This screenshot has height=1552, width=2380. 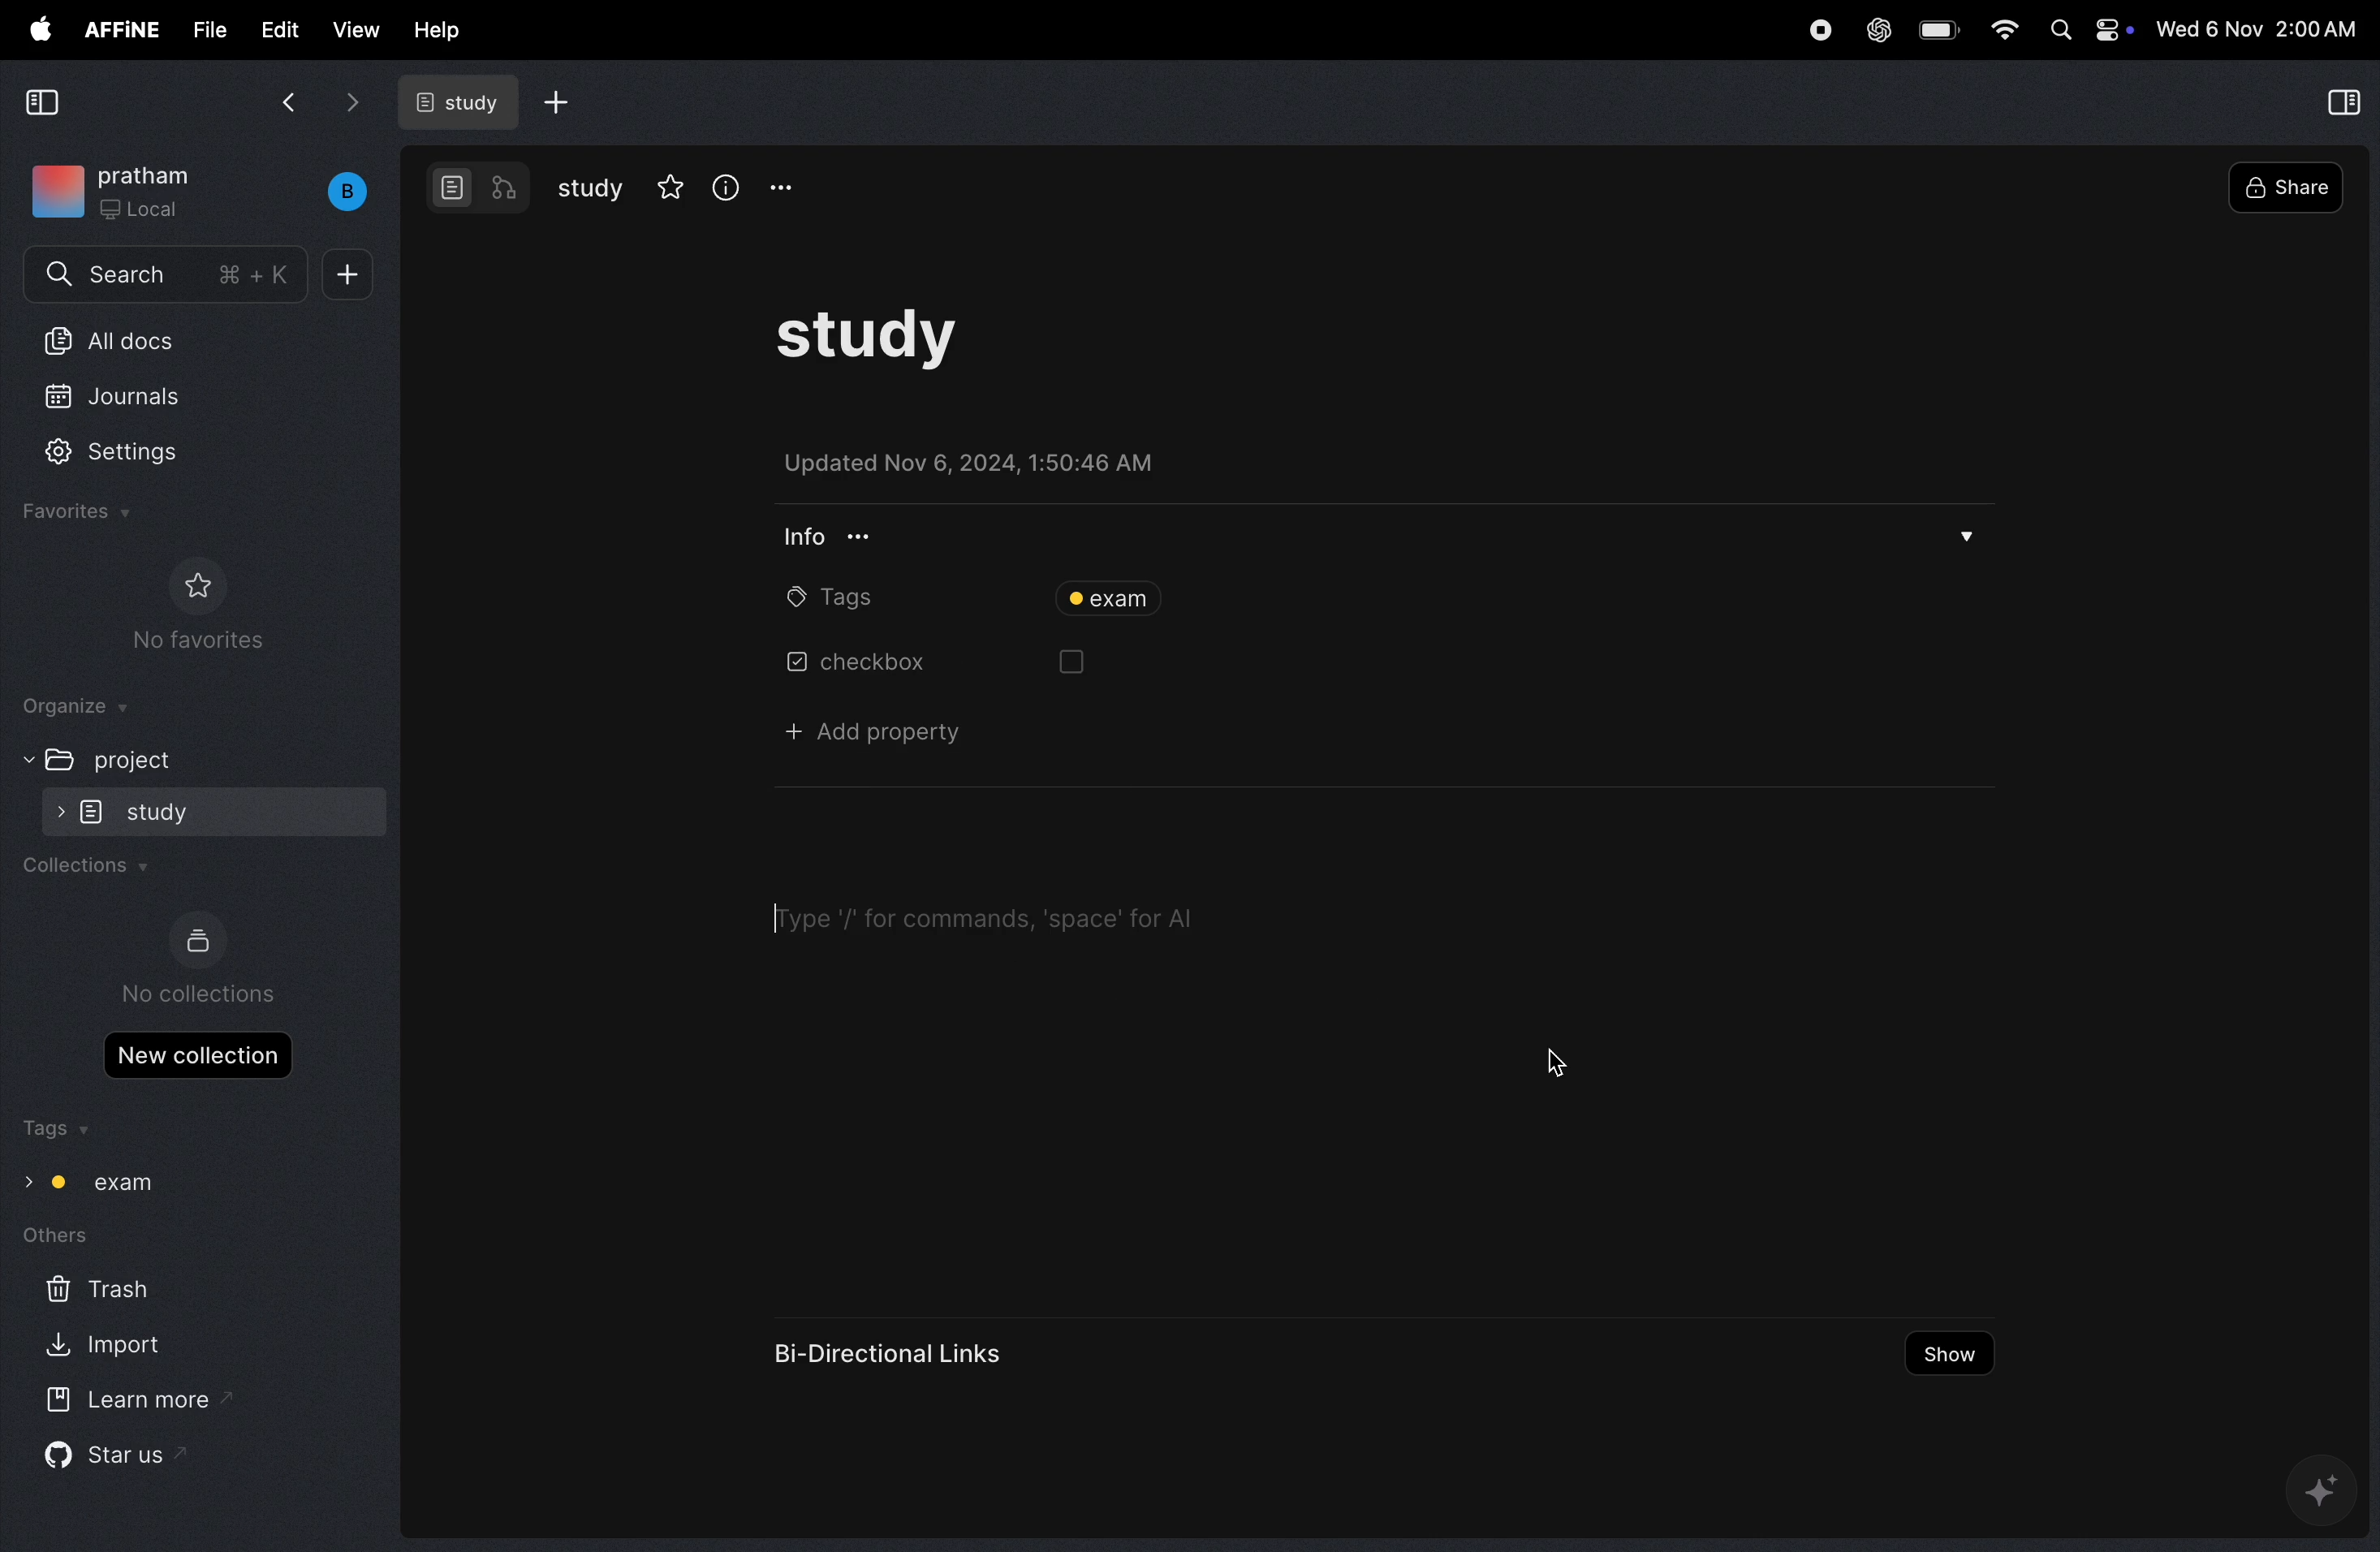 What do you see at coordinates (874, 664) in the screenshot?
I see `check box` at bounding box center [874, 664].